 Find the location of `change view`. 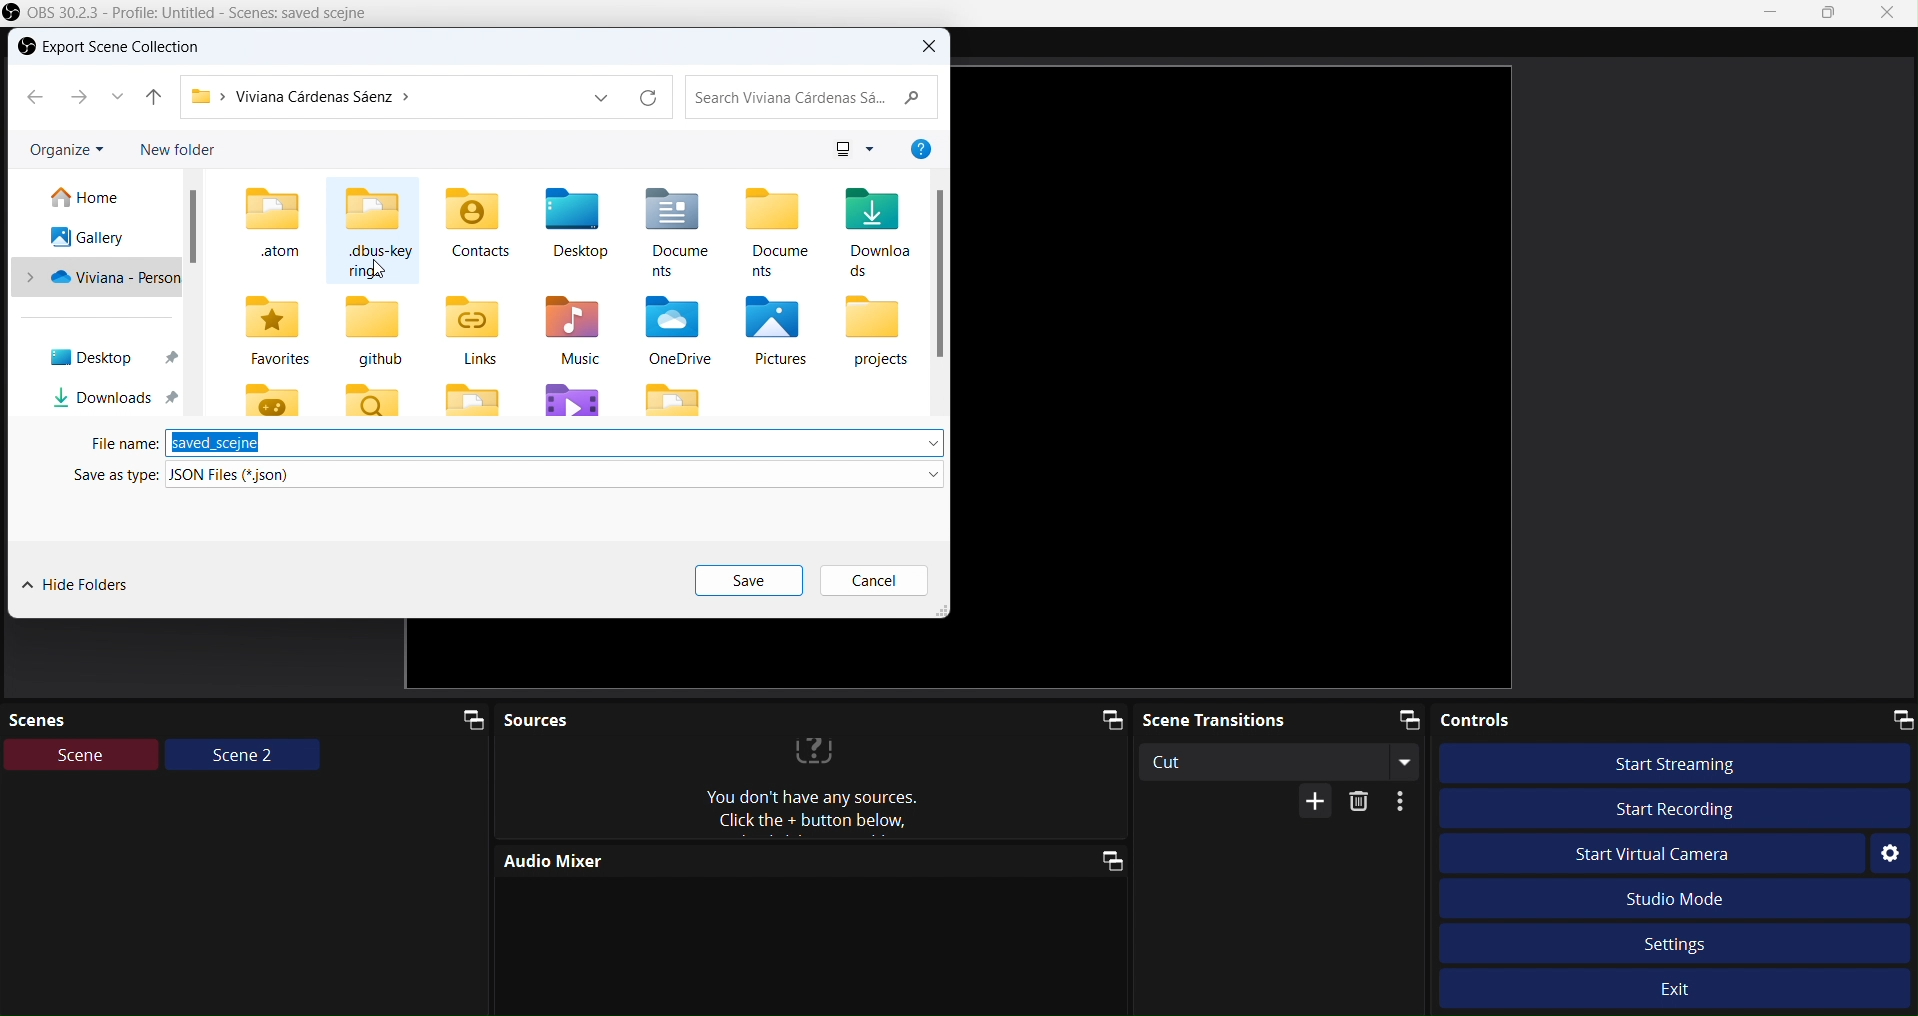

change view is located at coordinates (841, 148).